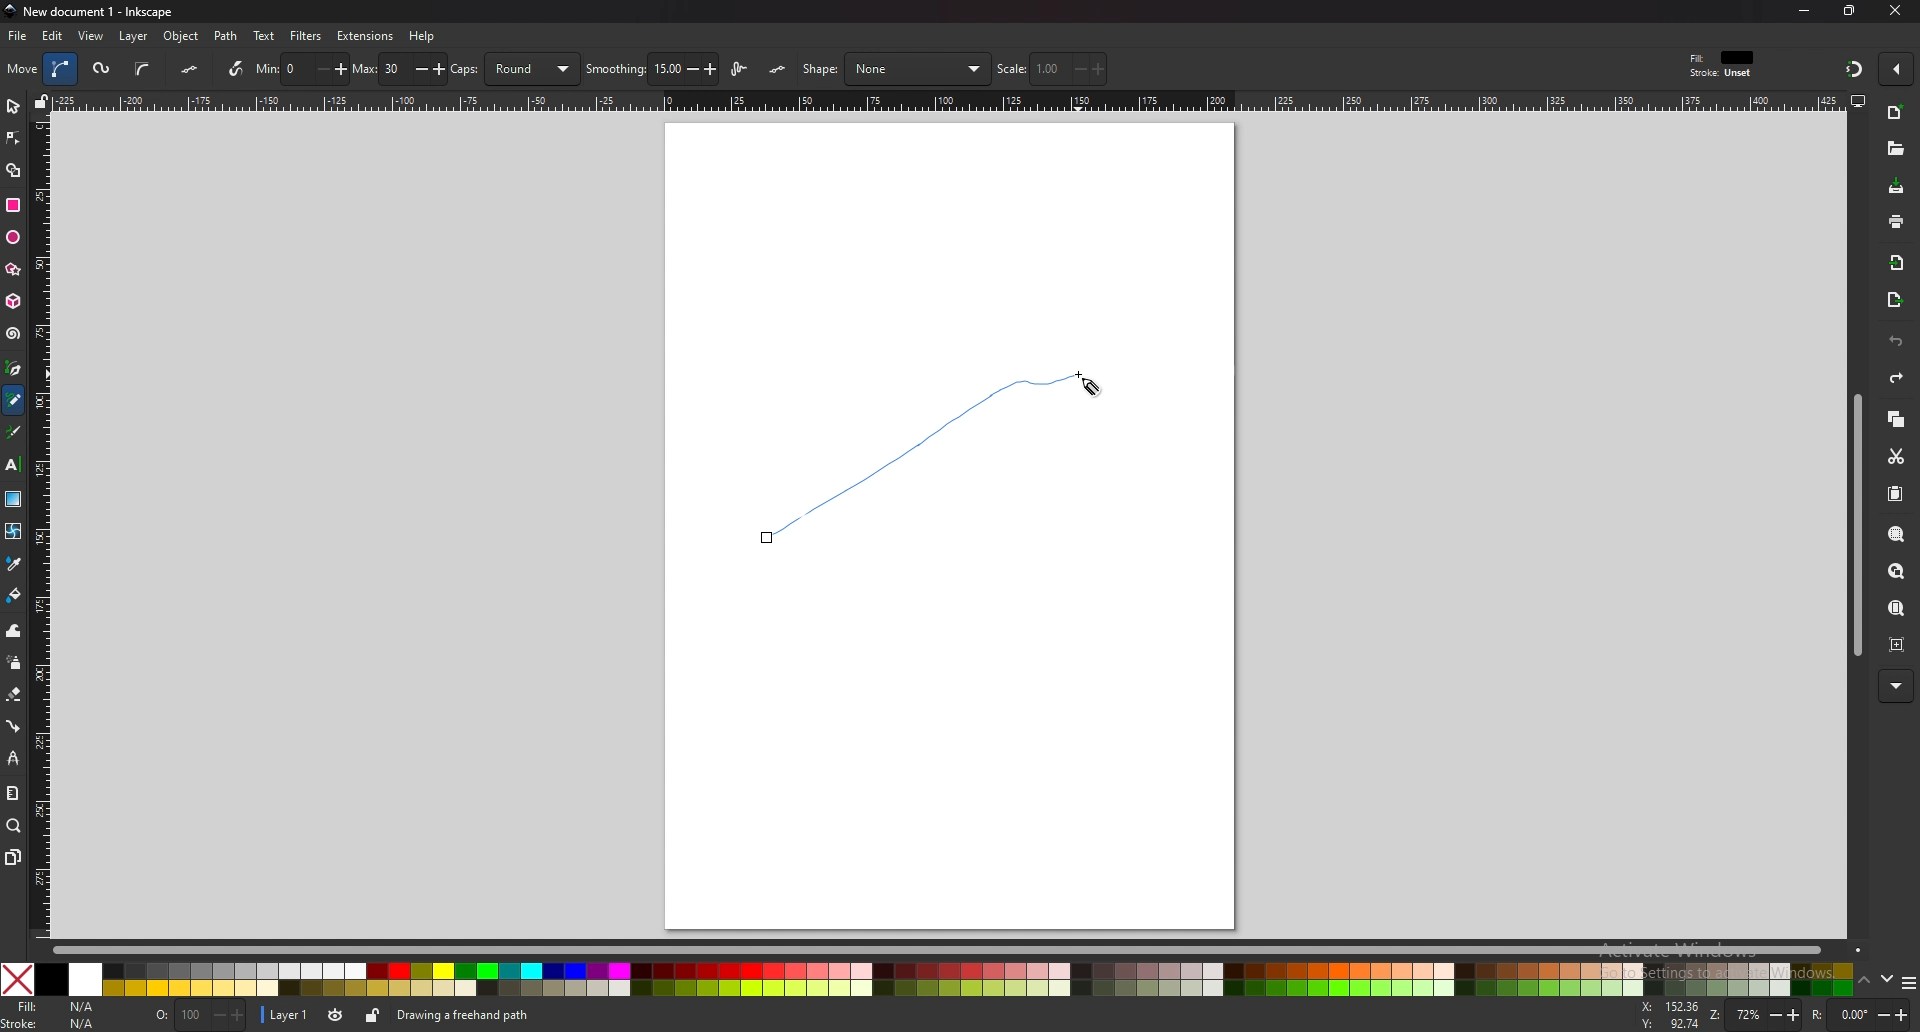 This screenshot has height=1032, width=1920. Describe the element at coordinates (13, 403) in the screenshot. I see `pencil` at that location.